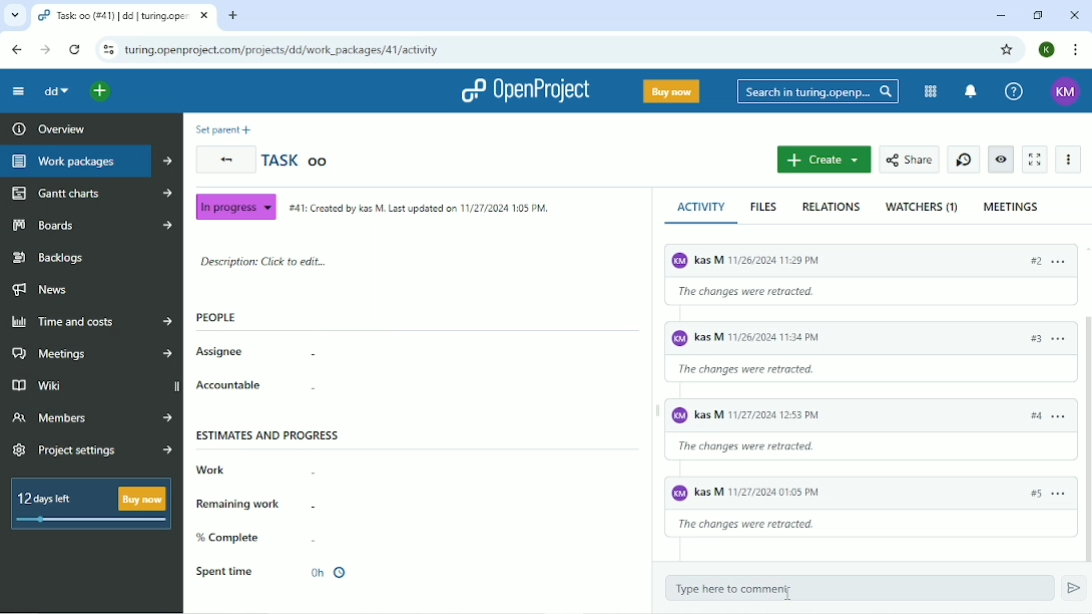 The image size is (1092, 614). Describe the element at coordinates (1059, 339) in the screenshot. I see `options` at that location.